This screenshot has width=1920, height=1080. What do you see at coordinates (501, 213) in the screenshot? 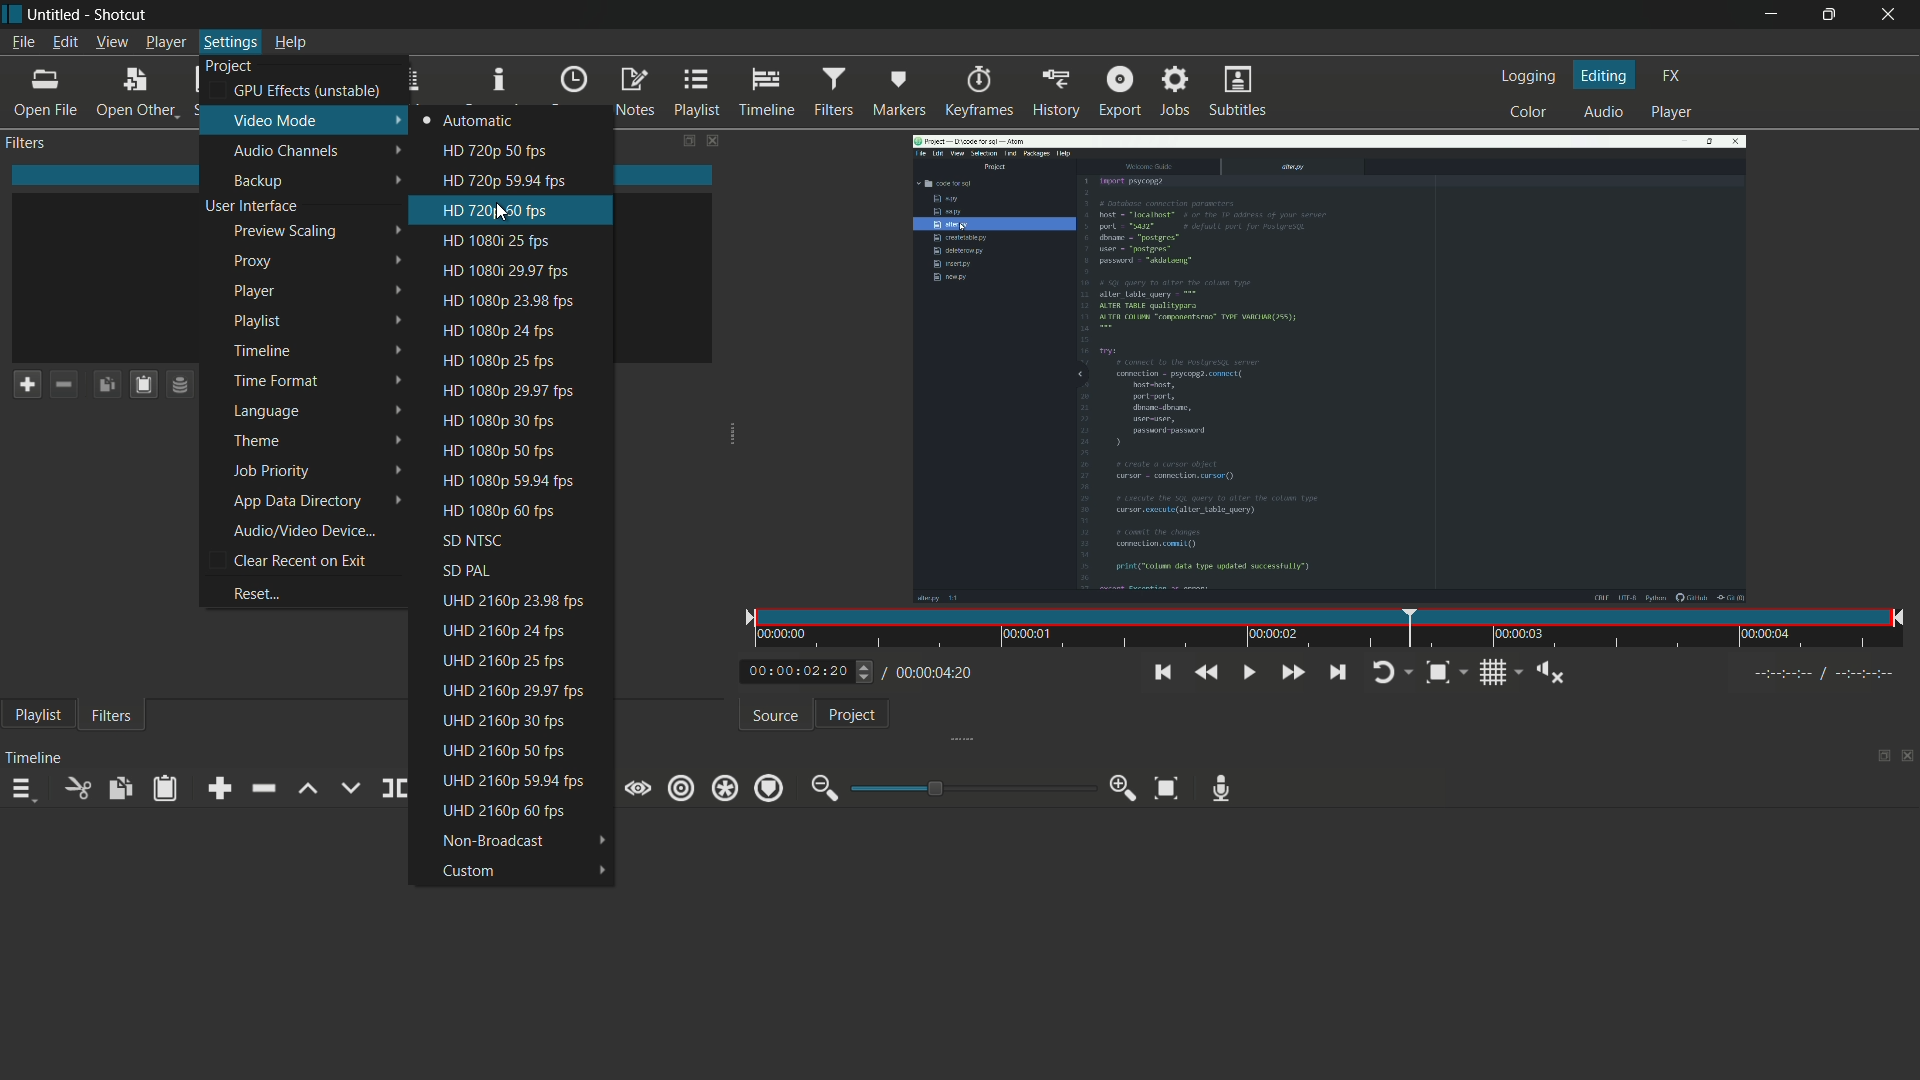
I see `cursor` at bounding box center [501, 213].